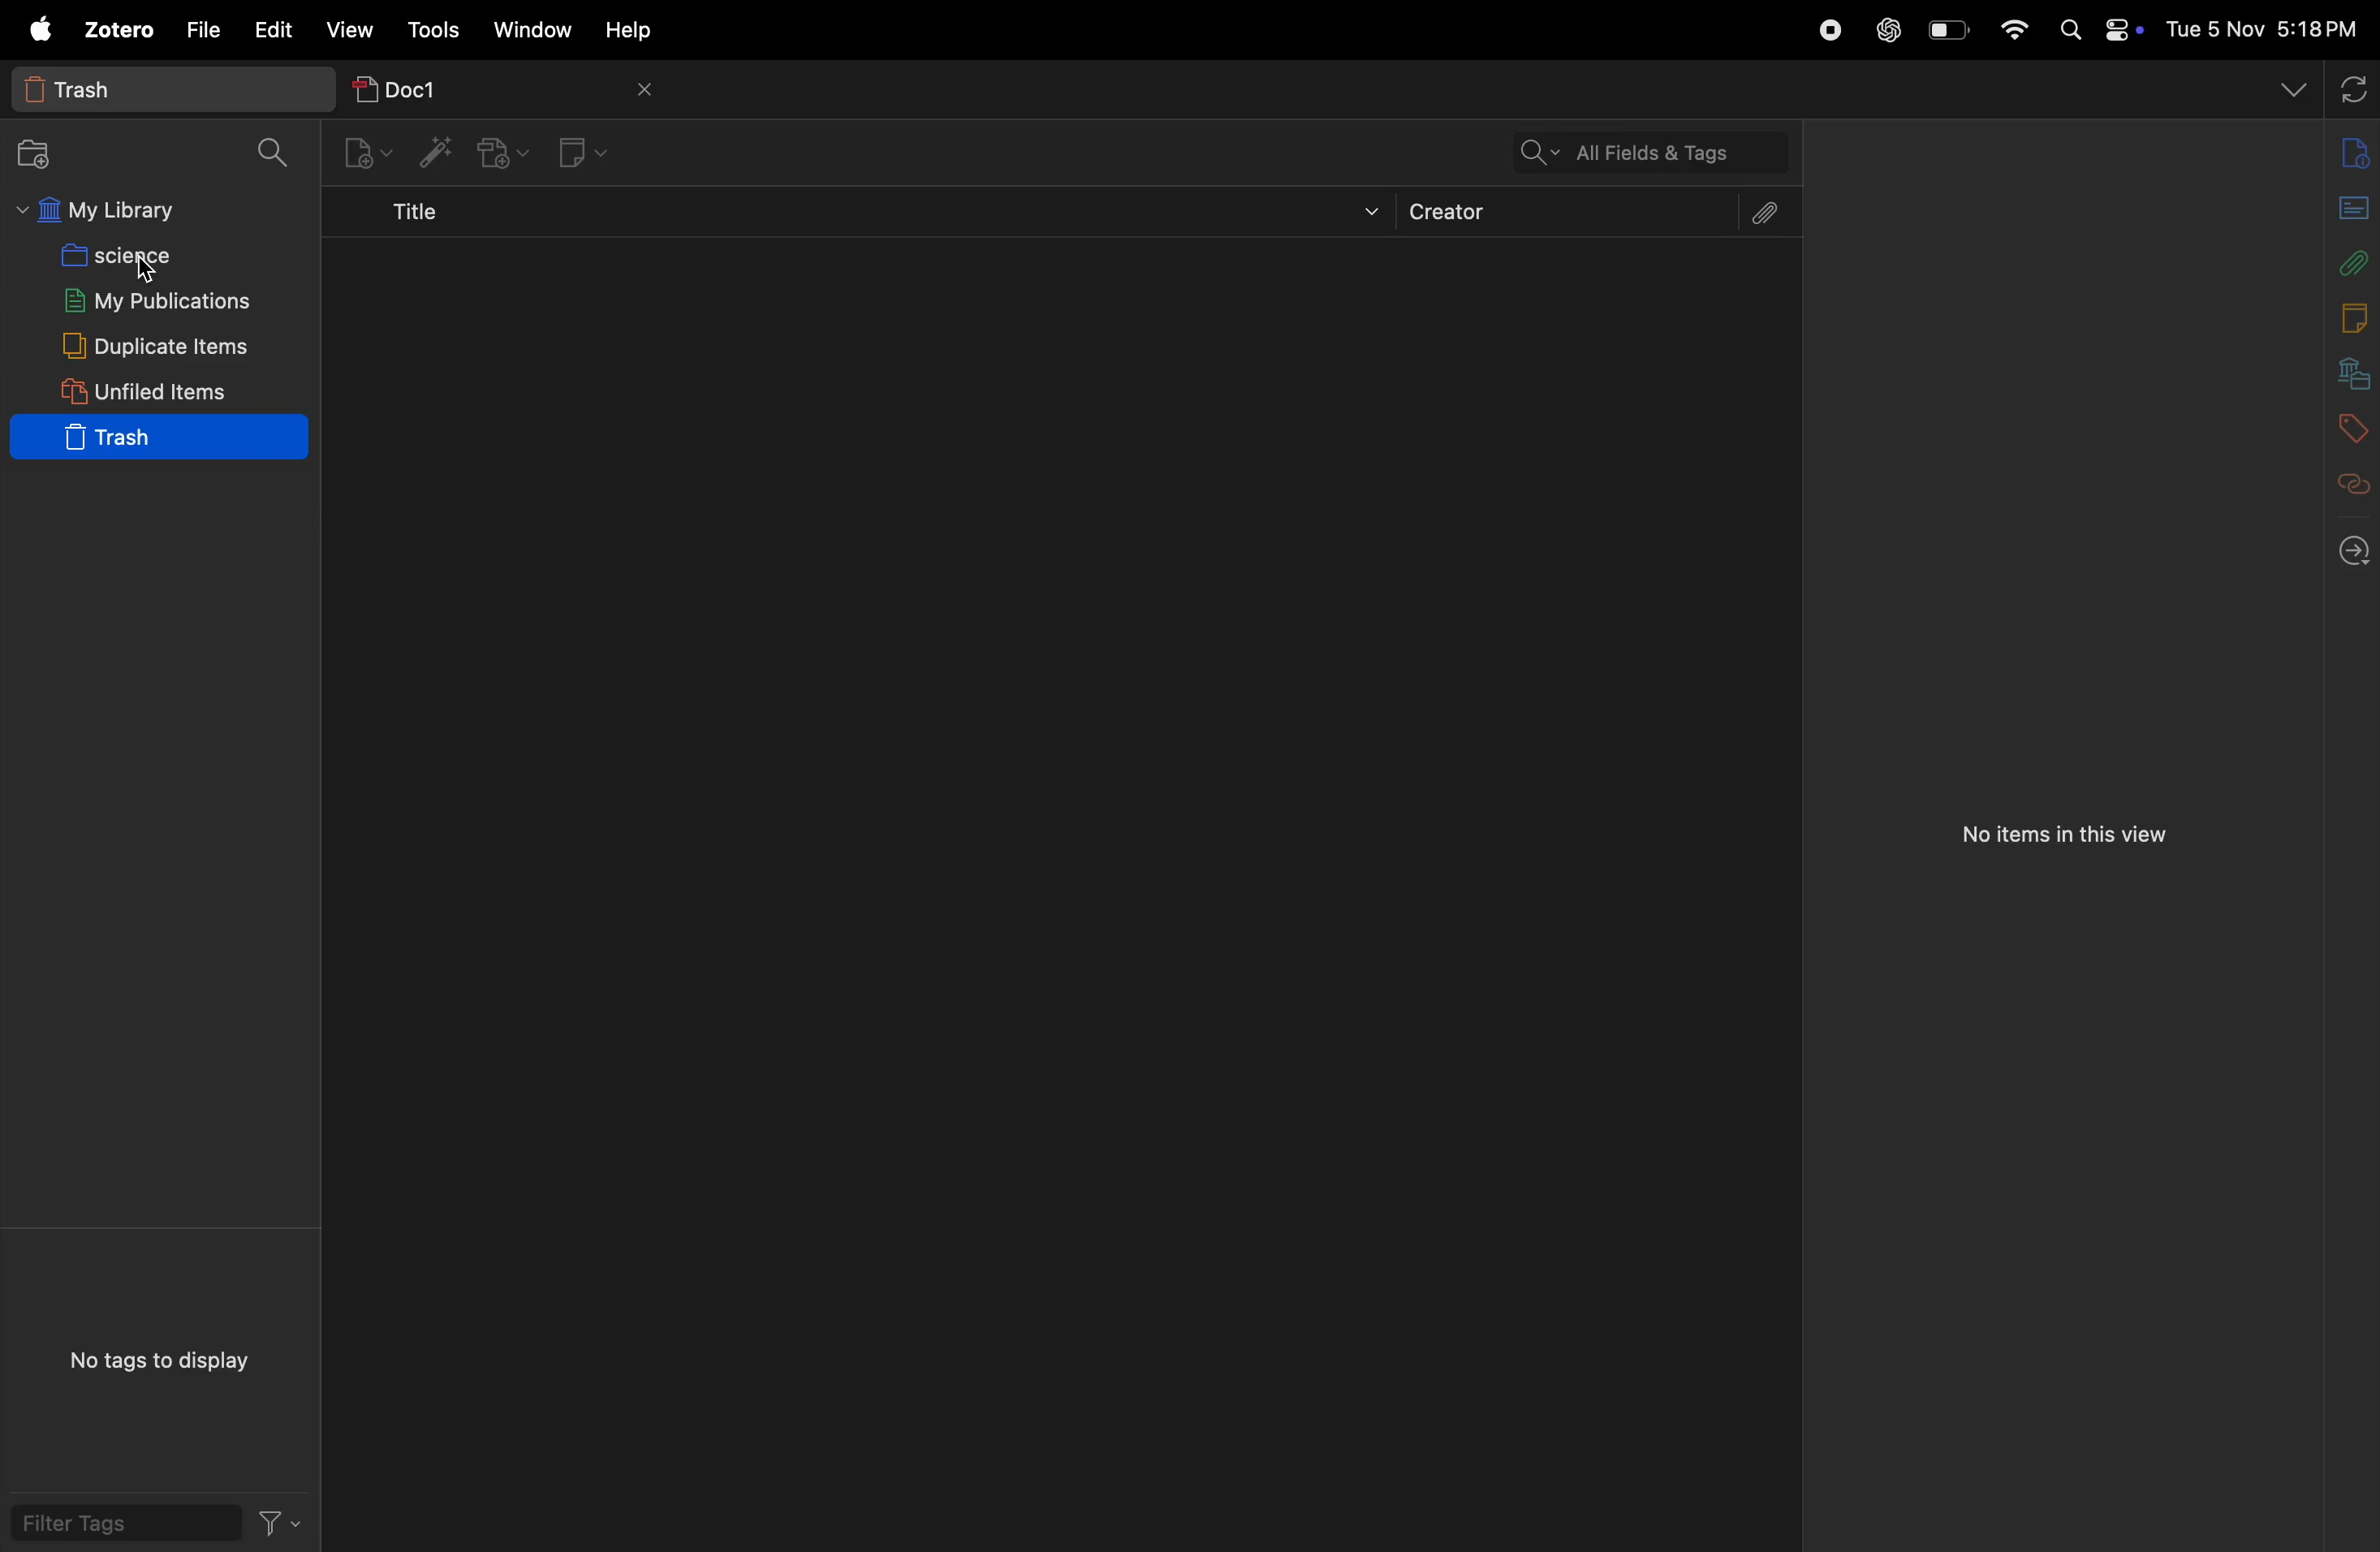 The width and height of the screenshot is (2380, 1552). Describe the element at coordinates (146, 254) in the screenshot. I see `science` at that location.